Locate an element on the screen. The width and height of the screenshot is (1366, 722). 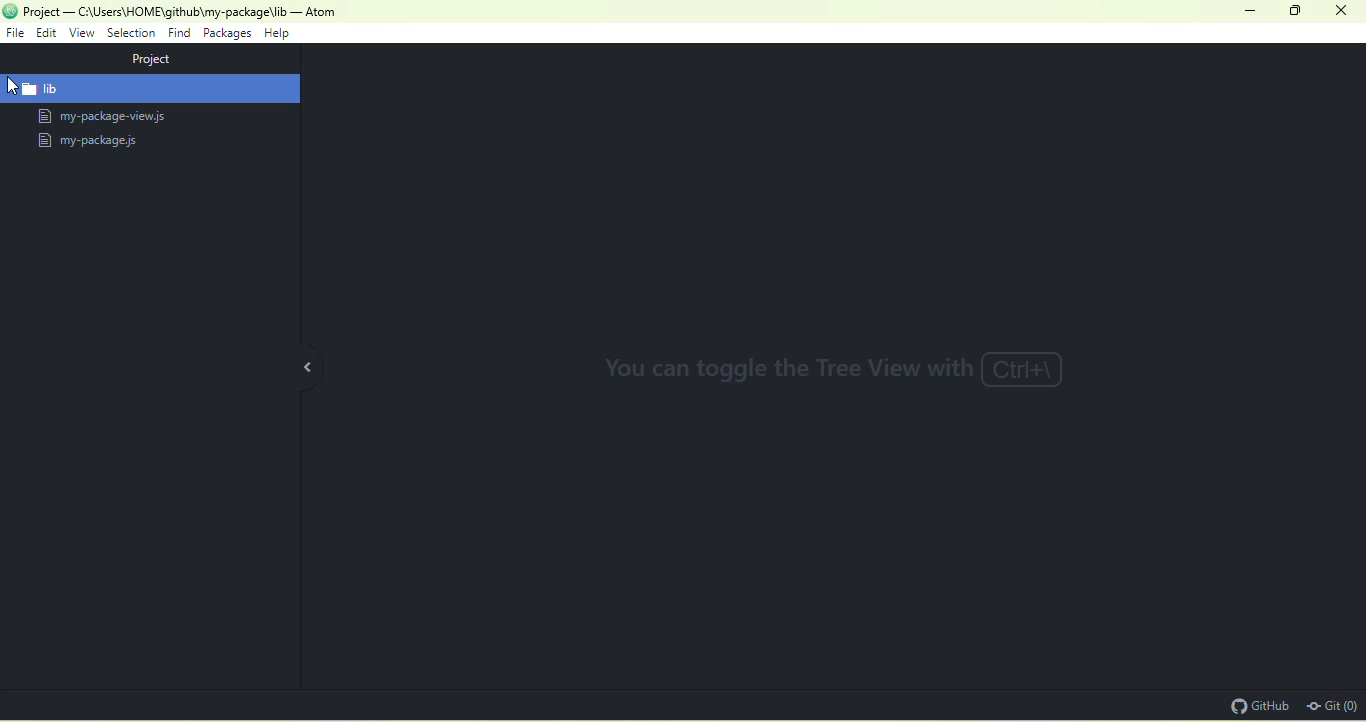
minimize is located at coordinates (1246, 13).